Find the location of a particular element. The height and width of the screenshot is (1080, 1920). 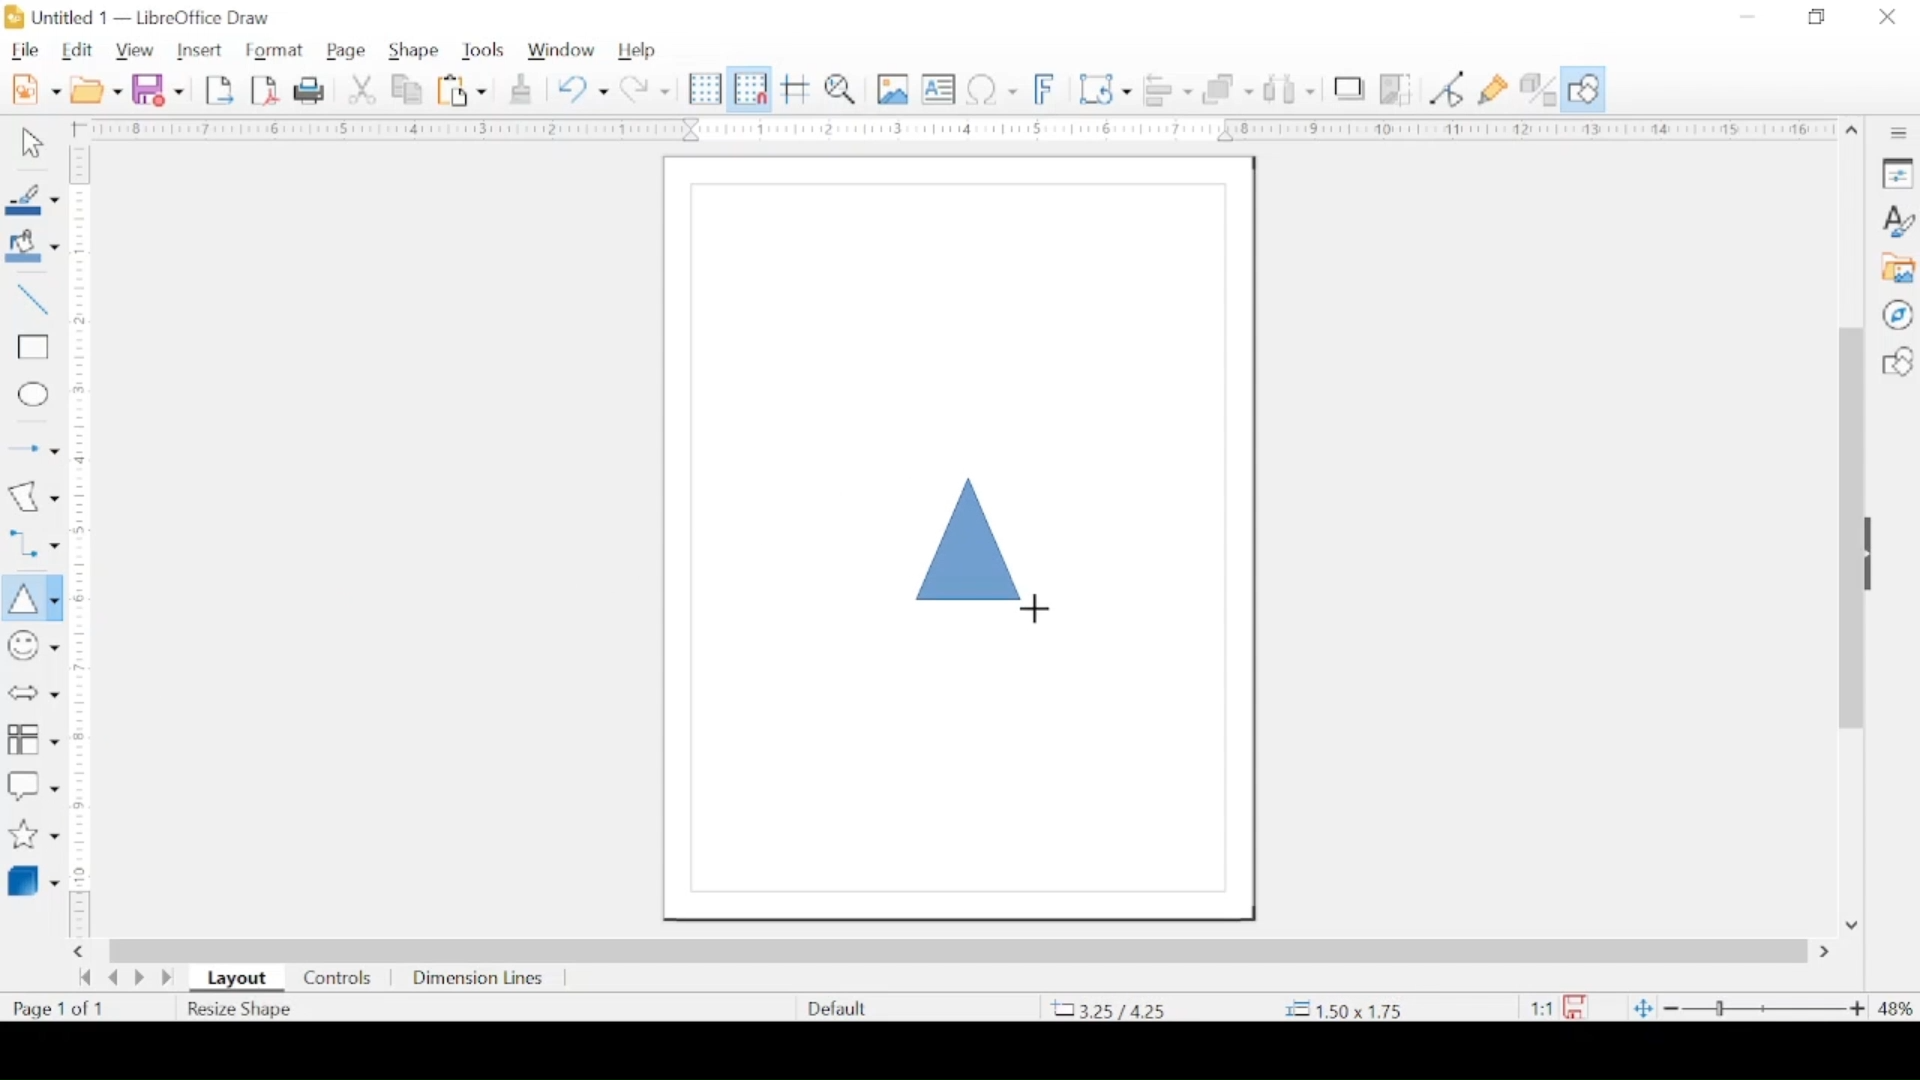

untitled 1 - libreoffice draw is located at coordinates (145, 17).